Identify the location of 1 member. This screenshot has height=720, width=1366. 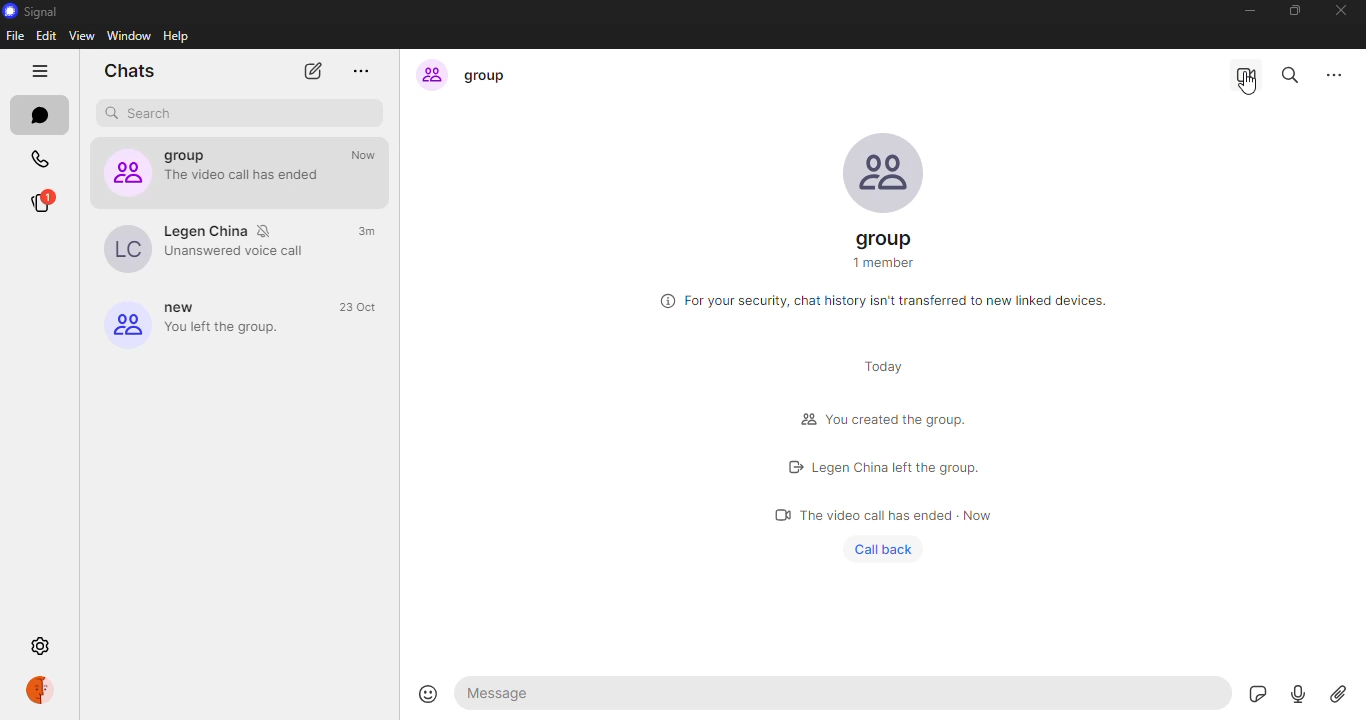
(883, 261).